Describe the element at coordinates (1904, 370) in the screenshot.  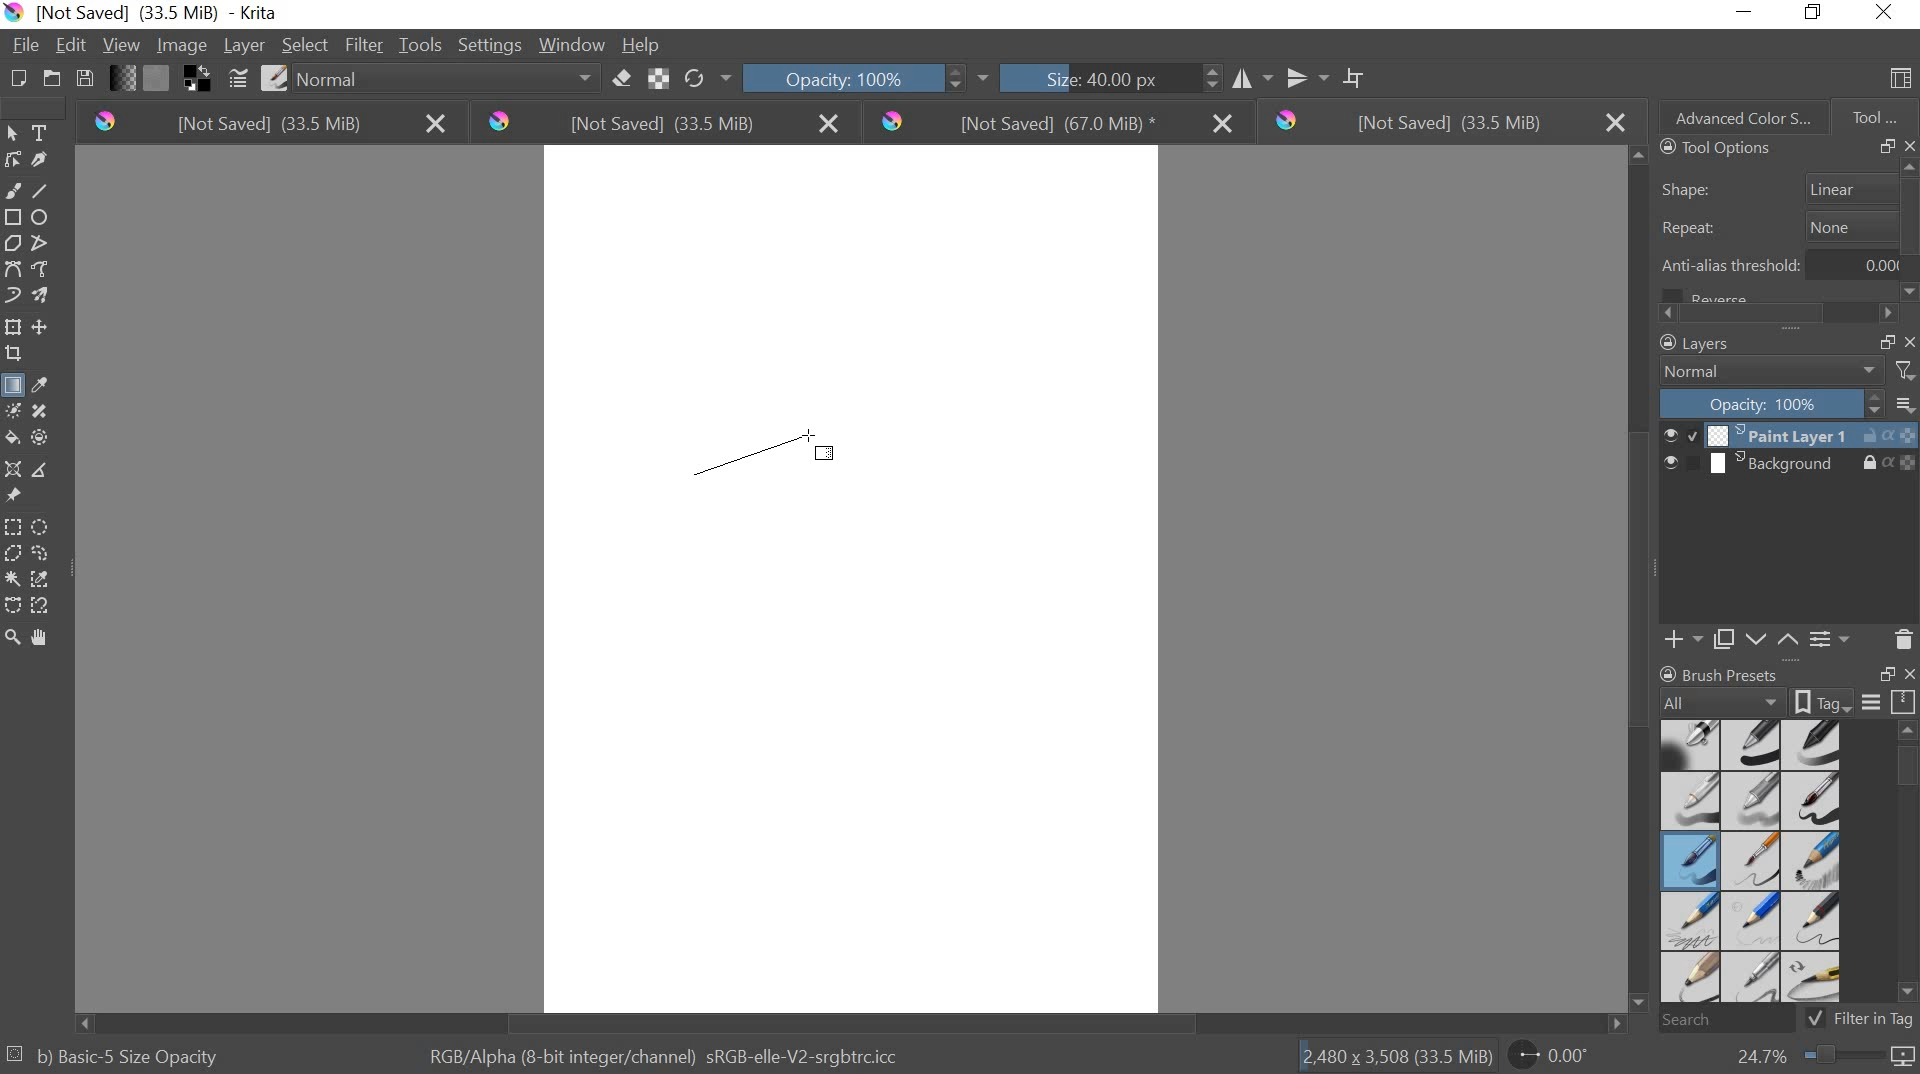
I see `FILTERS` at that location.